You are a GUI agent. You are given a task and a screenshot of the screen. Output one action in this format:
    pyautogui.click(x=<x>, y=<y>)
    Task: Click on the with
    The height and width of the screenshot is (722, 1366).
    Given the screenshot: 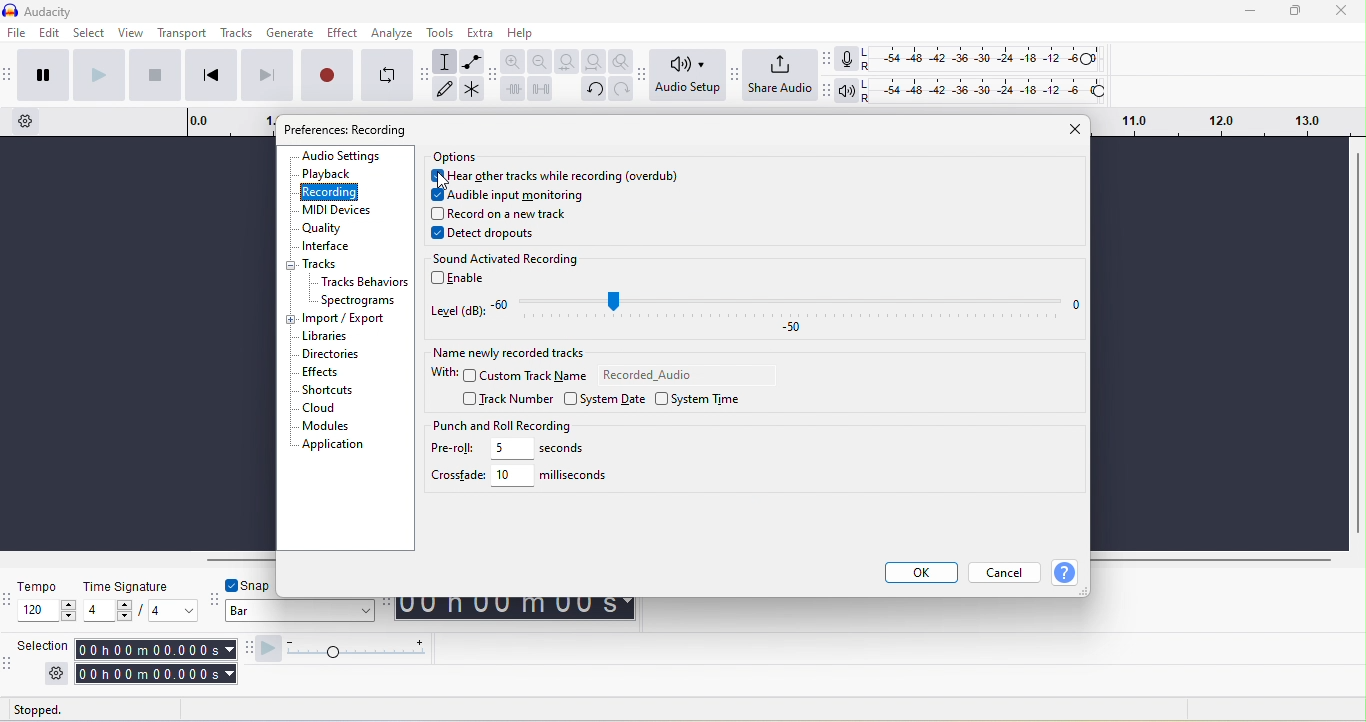 What is the action you would take?
    pyautogui.click(x=441, y=372)
    